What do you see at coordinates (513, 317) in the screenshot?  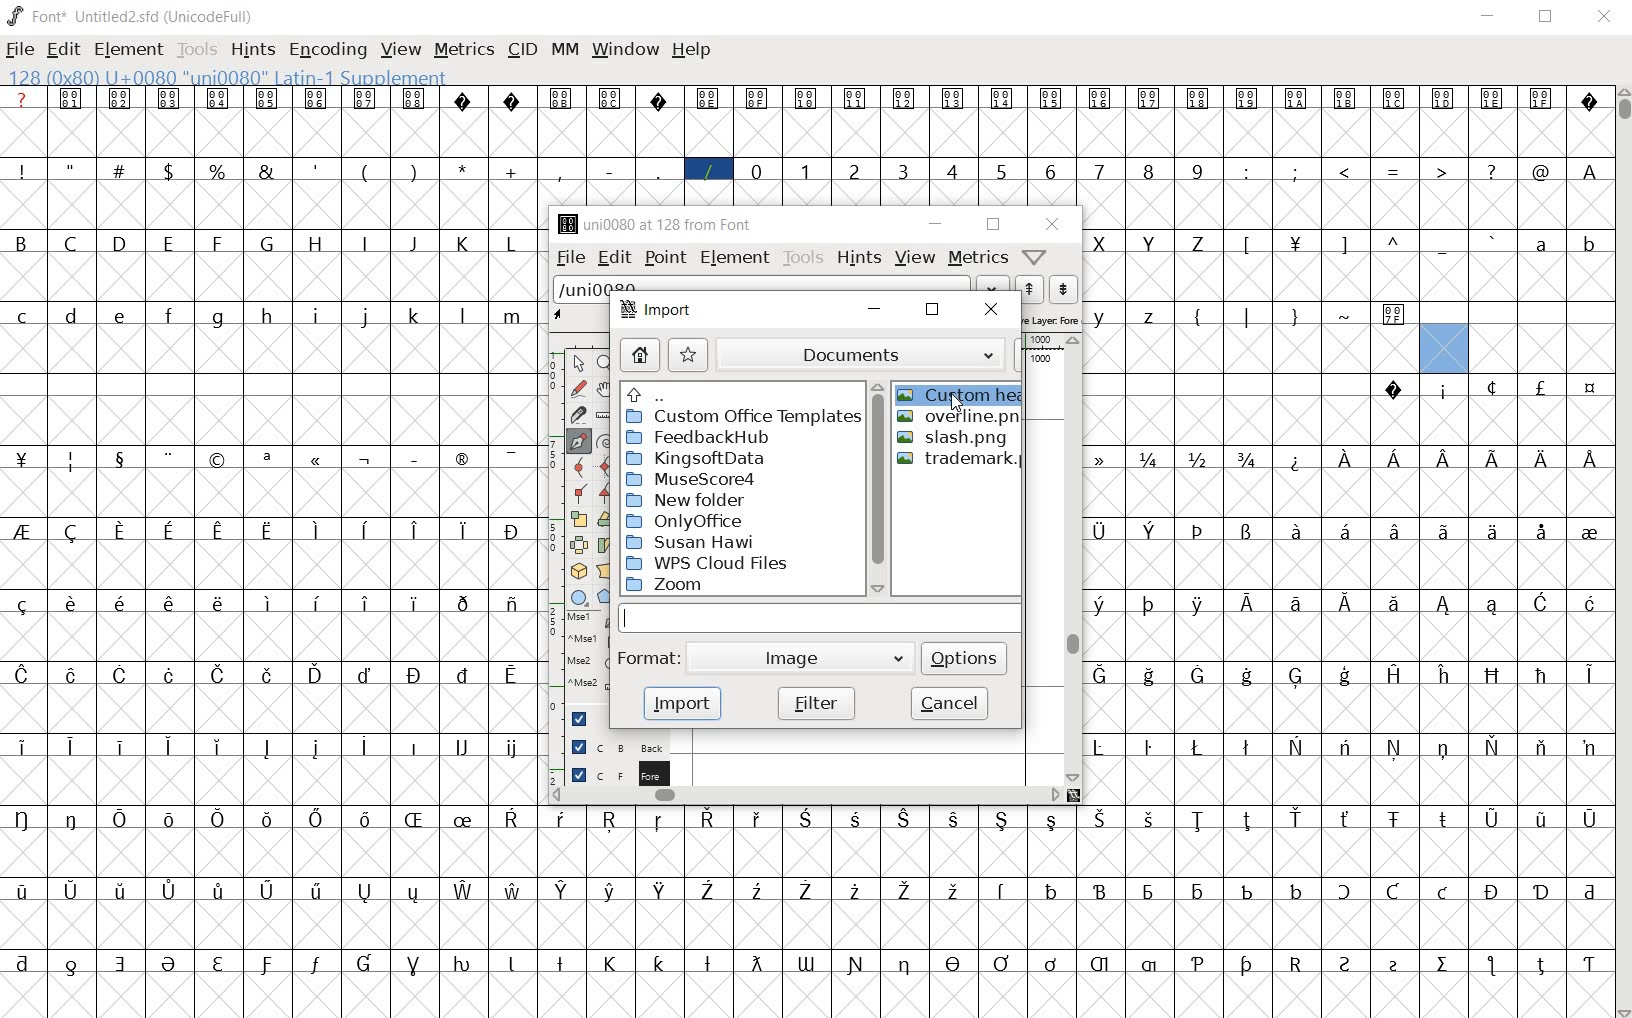 I see `glyph` at bounding box center [513, 317].